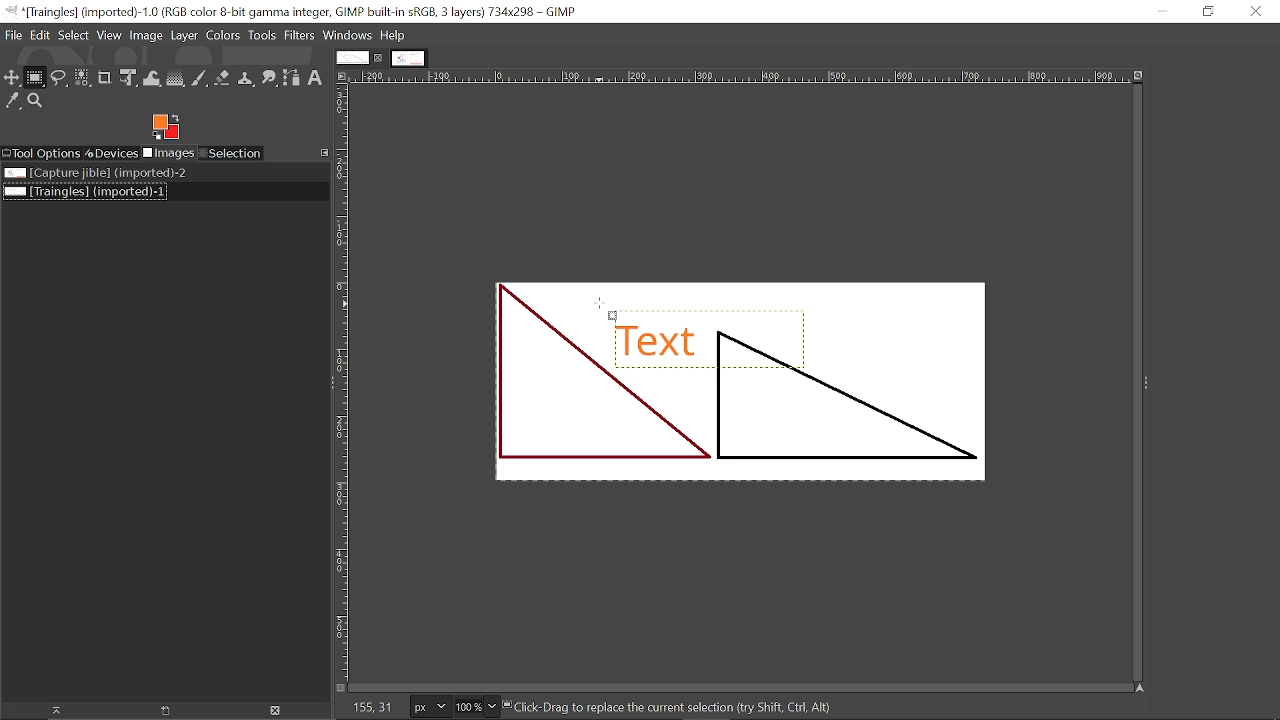 This screenshot has width=1280, height=720. What do you see at coordinates (60, 77) in the screenshot?
I see `Free select` at bounding box center [60, 77].